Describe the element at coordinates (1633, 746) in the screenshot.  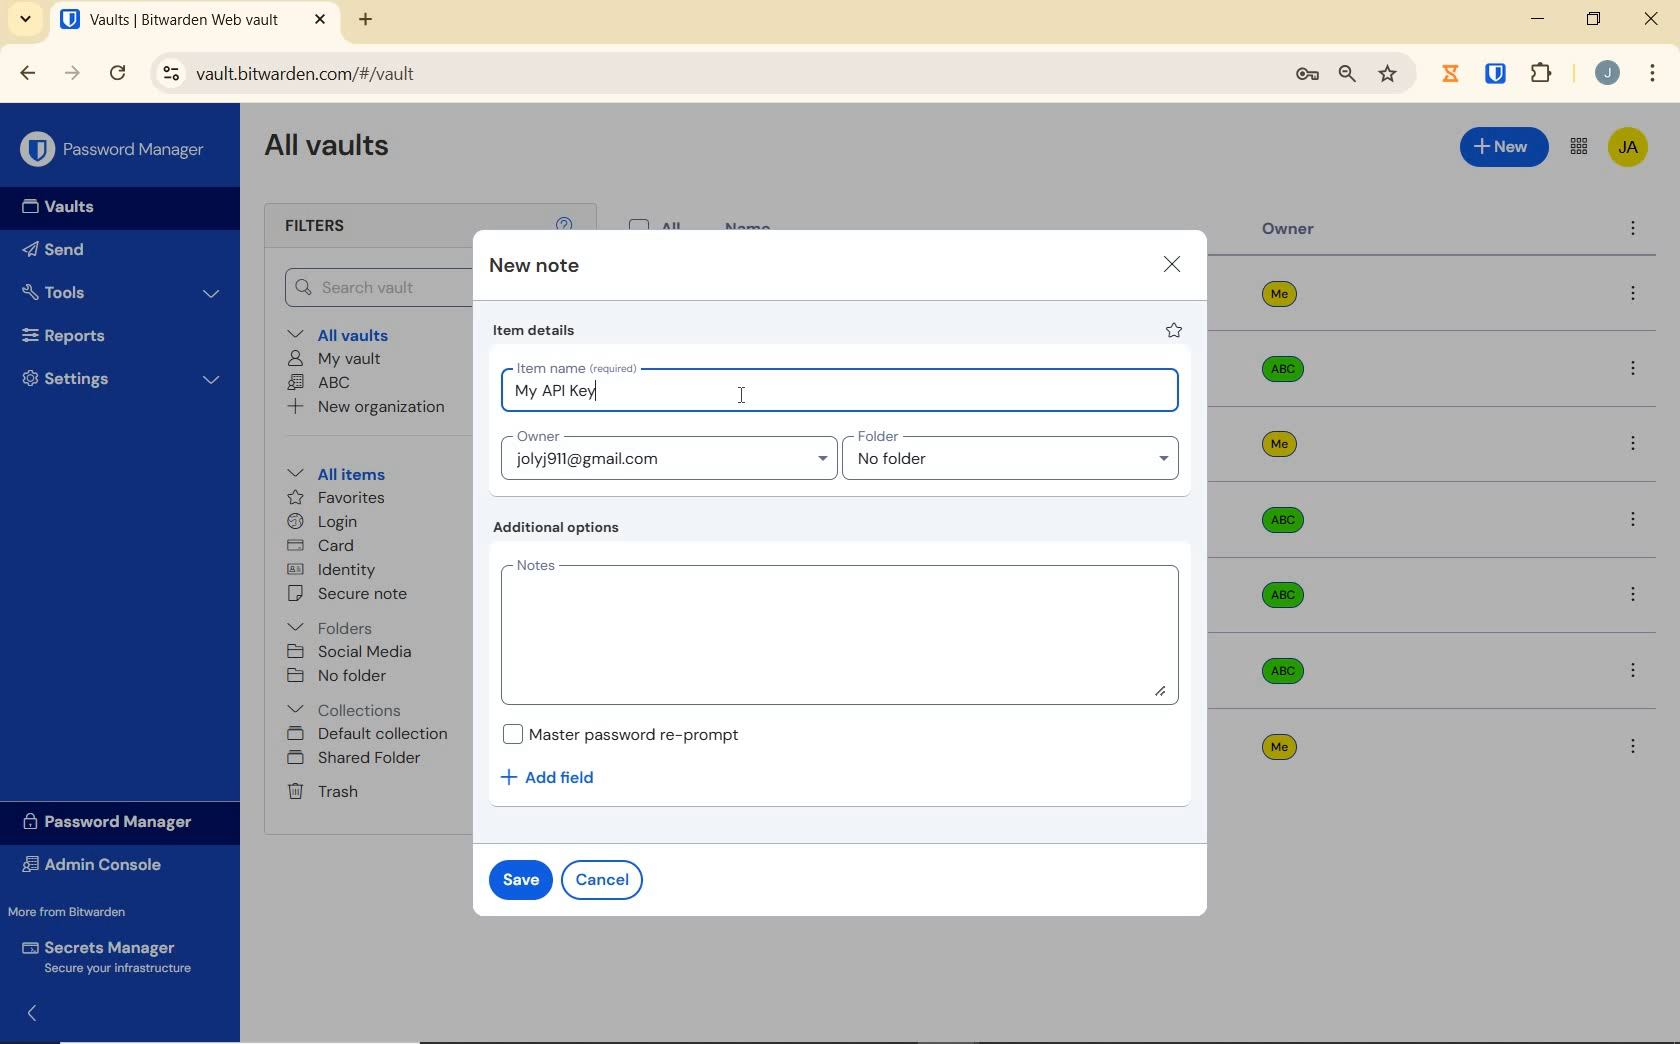
I see `more options` at that location.